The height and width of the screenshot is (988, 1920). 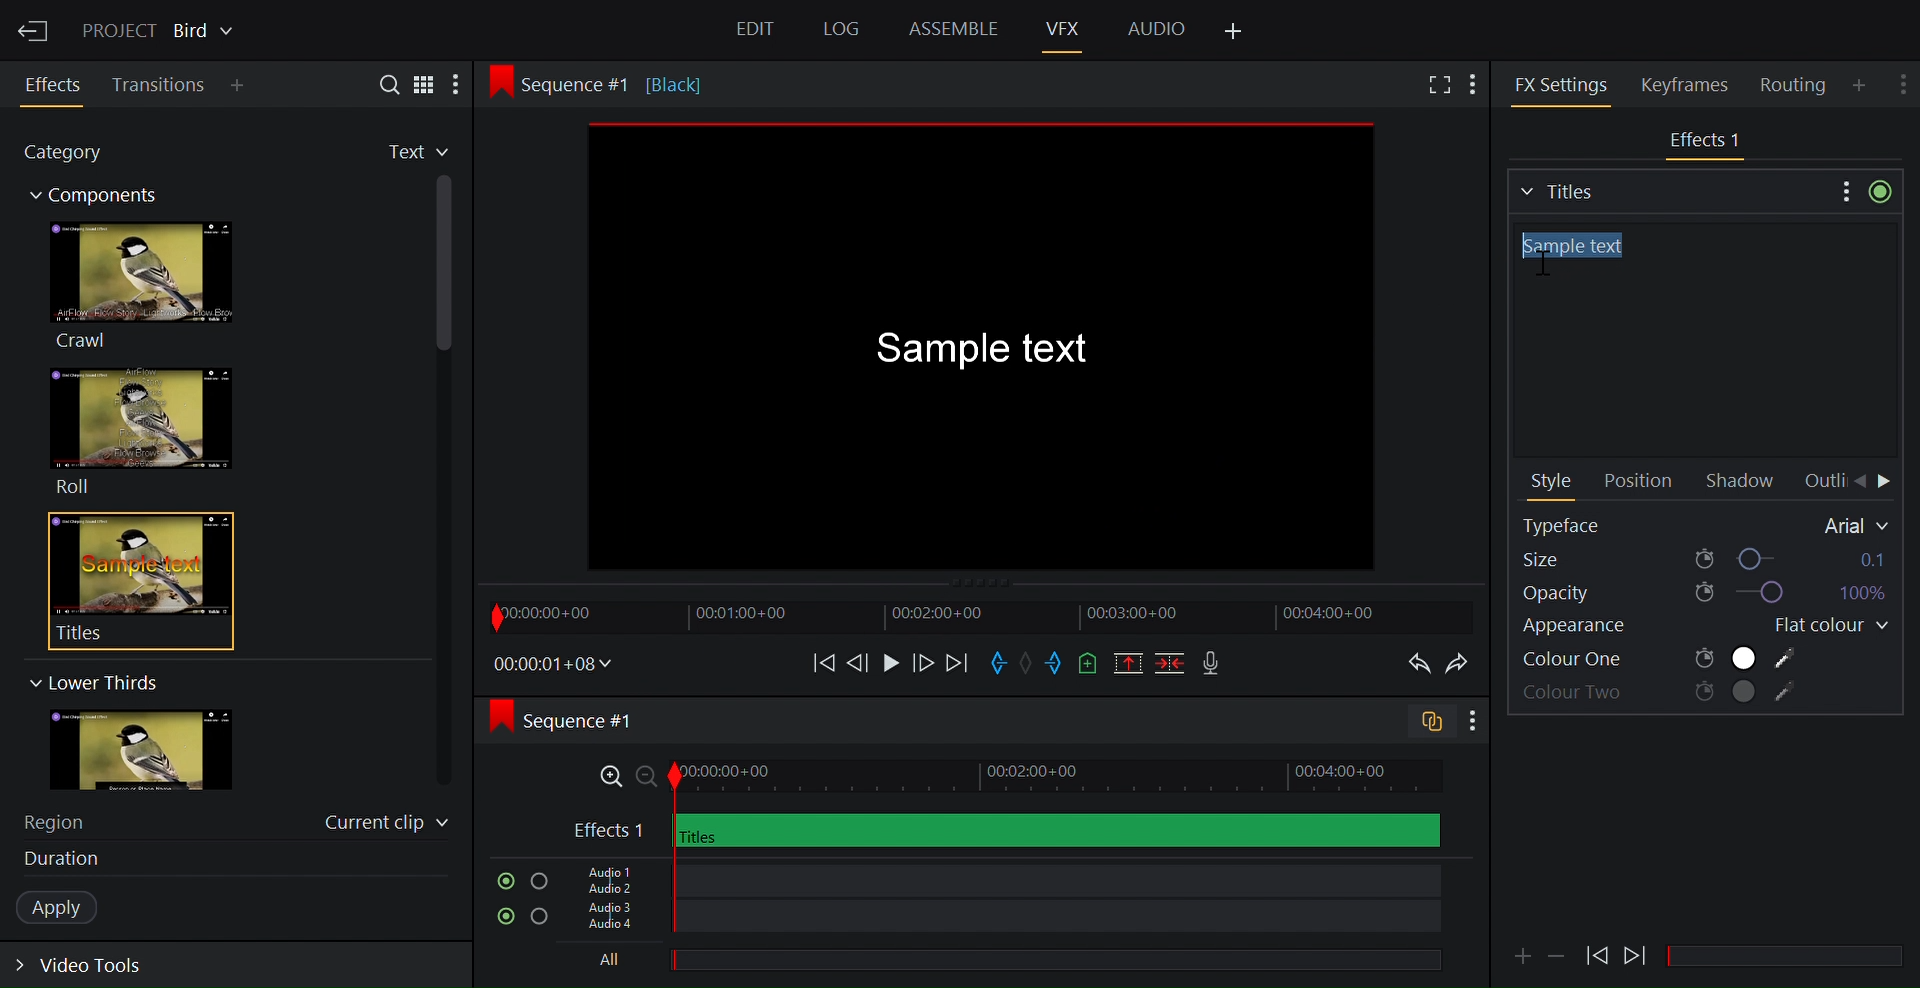 What do you see at coordinates (1001, 661) in the screenshot?
I see `Mark in` at bounding box center [1001, 661].